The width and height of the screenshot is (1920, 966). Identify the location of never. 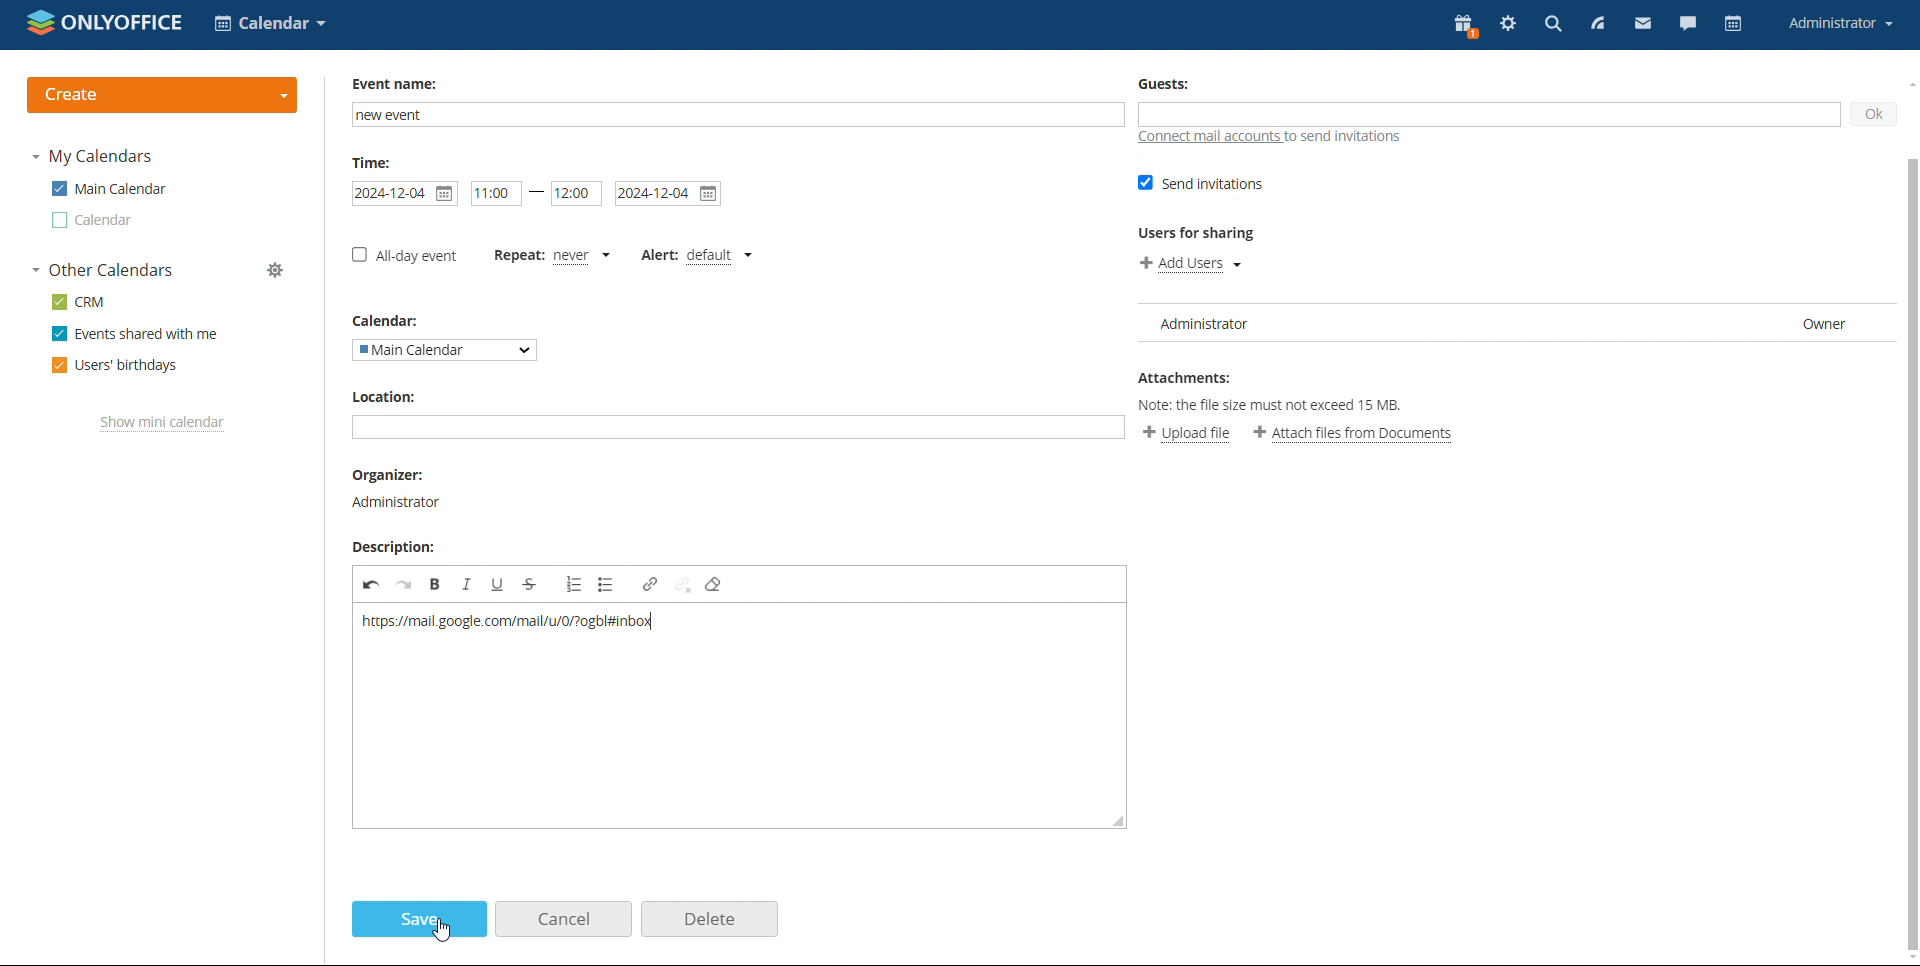
(582, 257).